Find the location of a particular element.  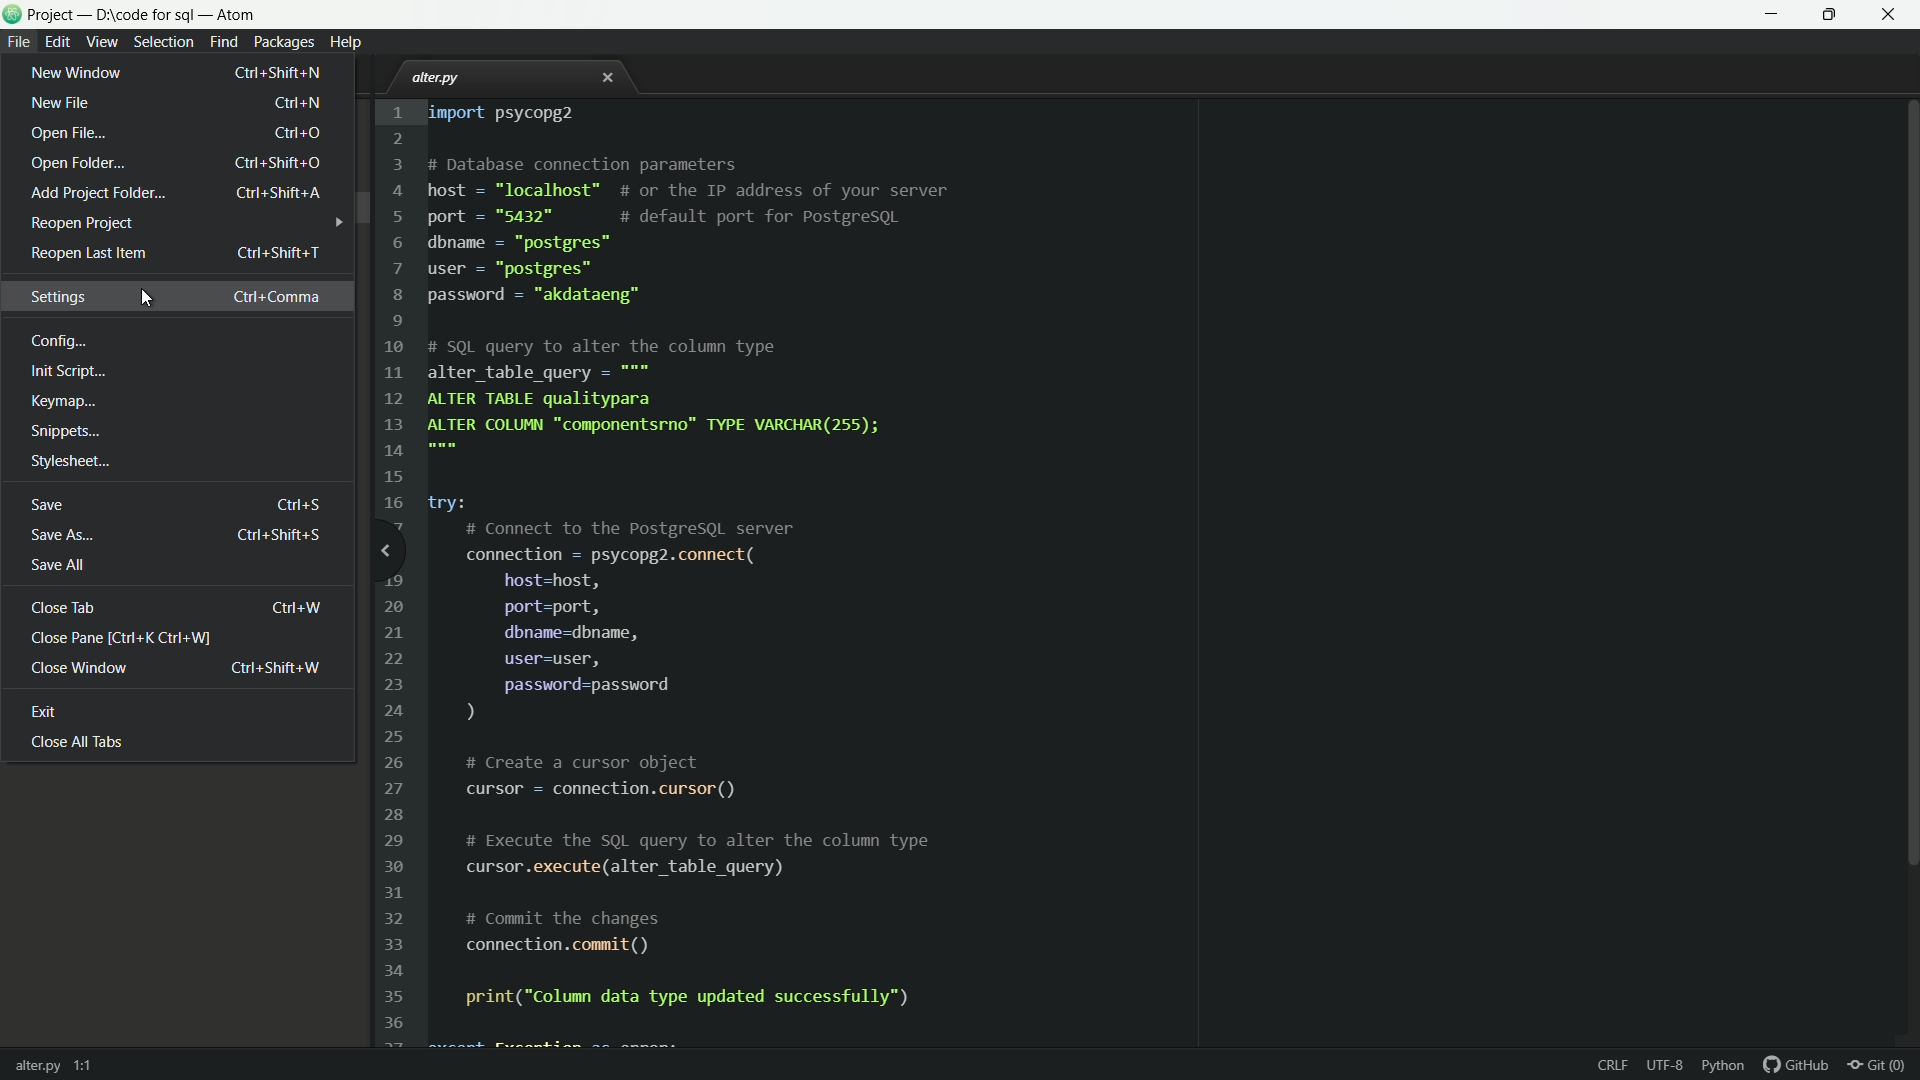

alter.py 1:1 is located at coordinates (58, 1062).